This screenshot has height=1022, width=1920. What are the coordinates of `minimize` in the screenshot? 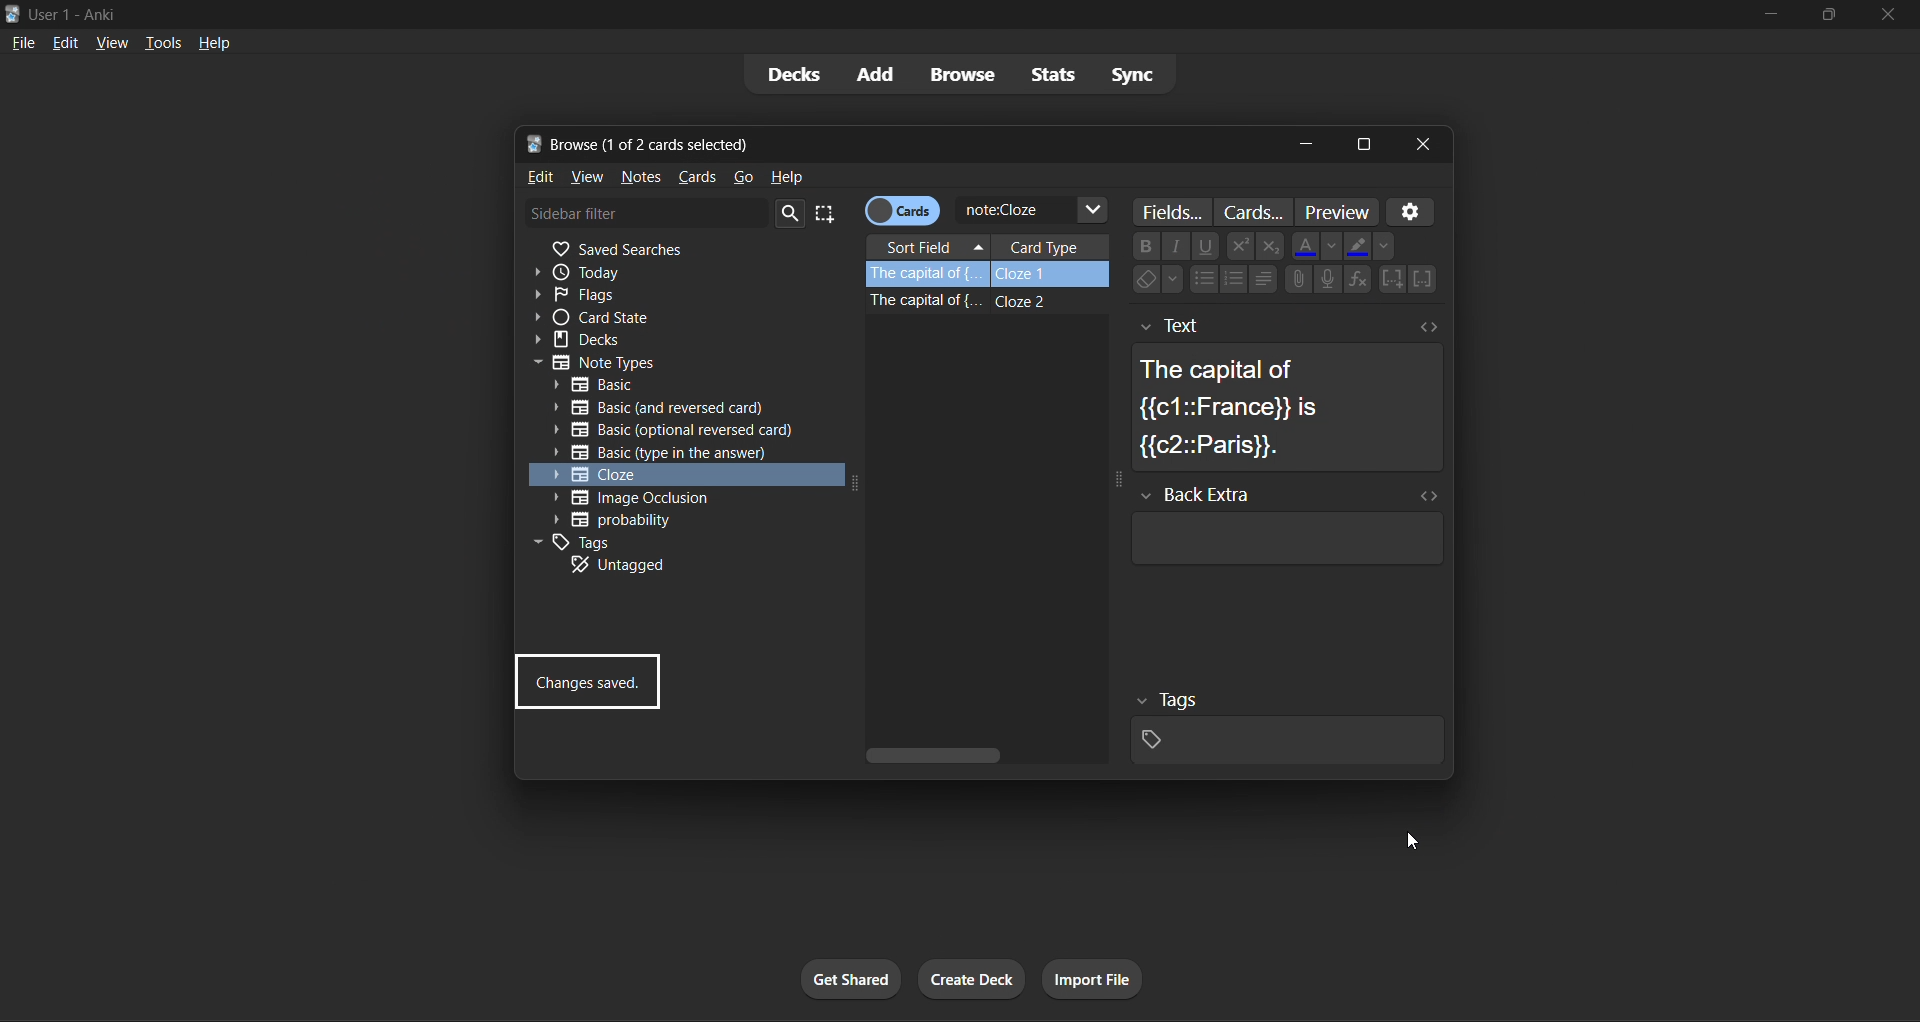 It's located at (1775, 15).